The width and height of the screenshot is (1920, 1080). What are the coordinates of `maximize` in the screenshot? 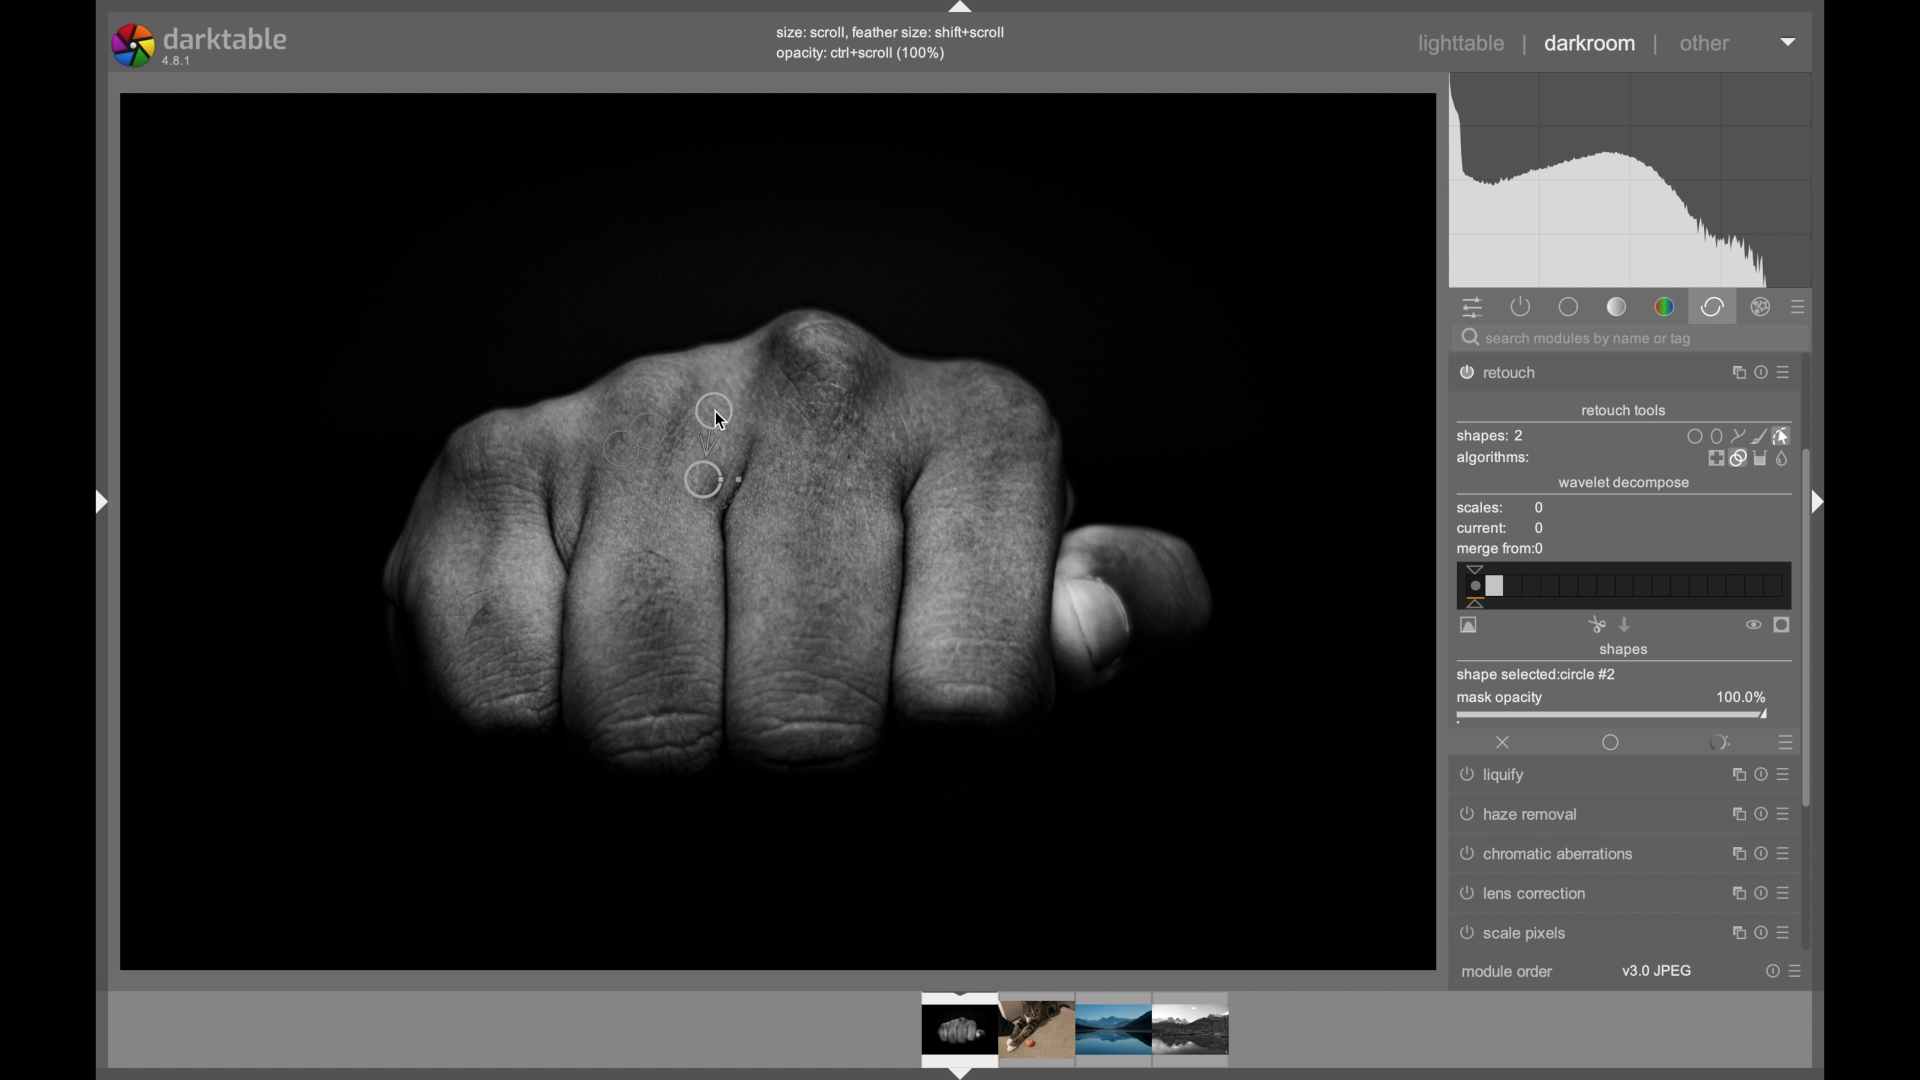 It's located at (1733, 852).